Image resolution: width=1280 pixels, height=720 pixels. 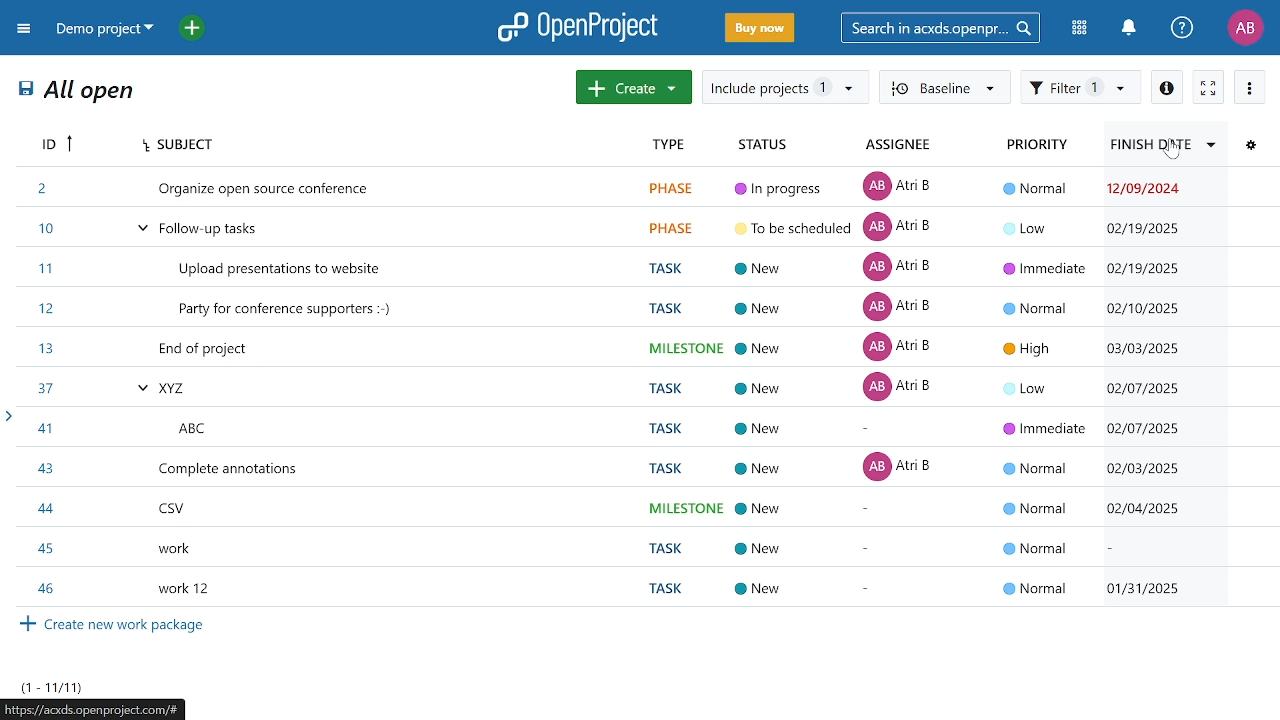 I want to click on modules, so click(x=1082, y=29).